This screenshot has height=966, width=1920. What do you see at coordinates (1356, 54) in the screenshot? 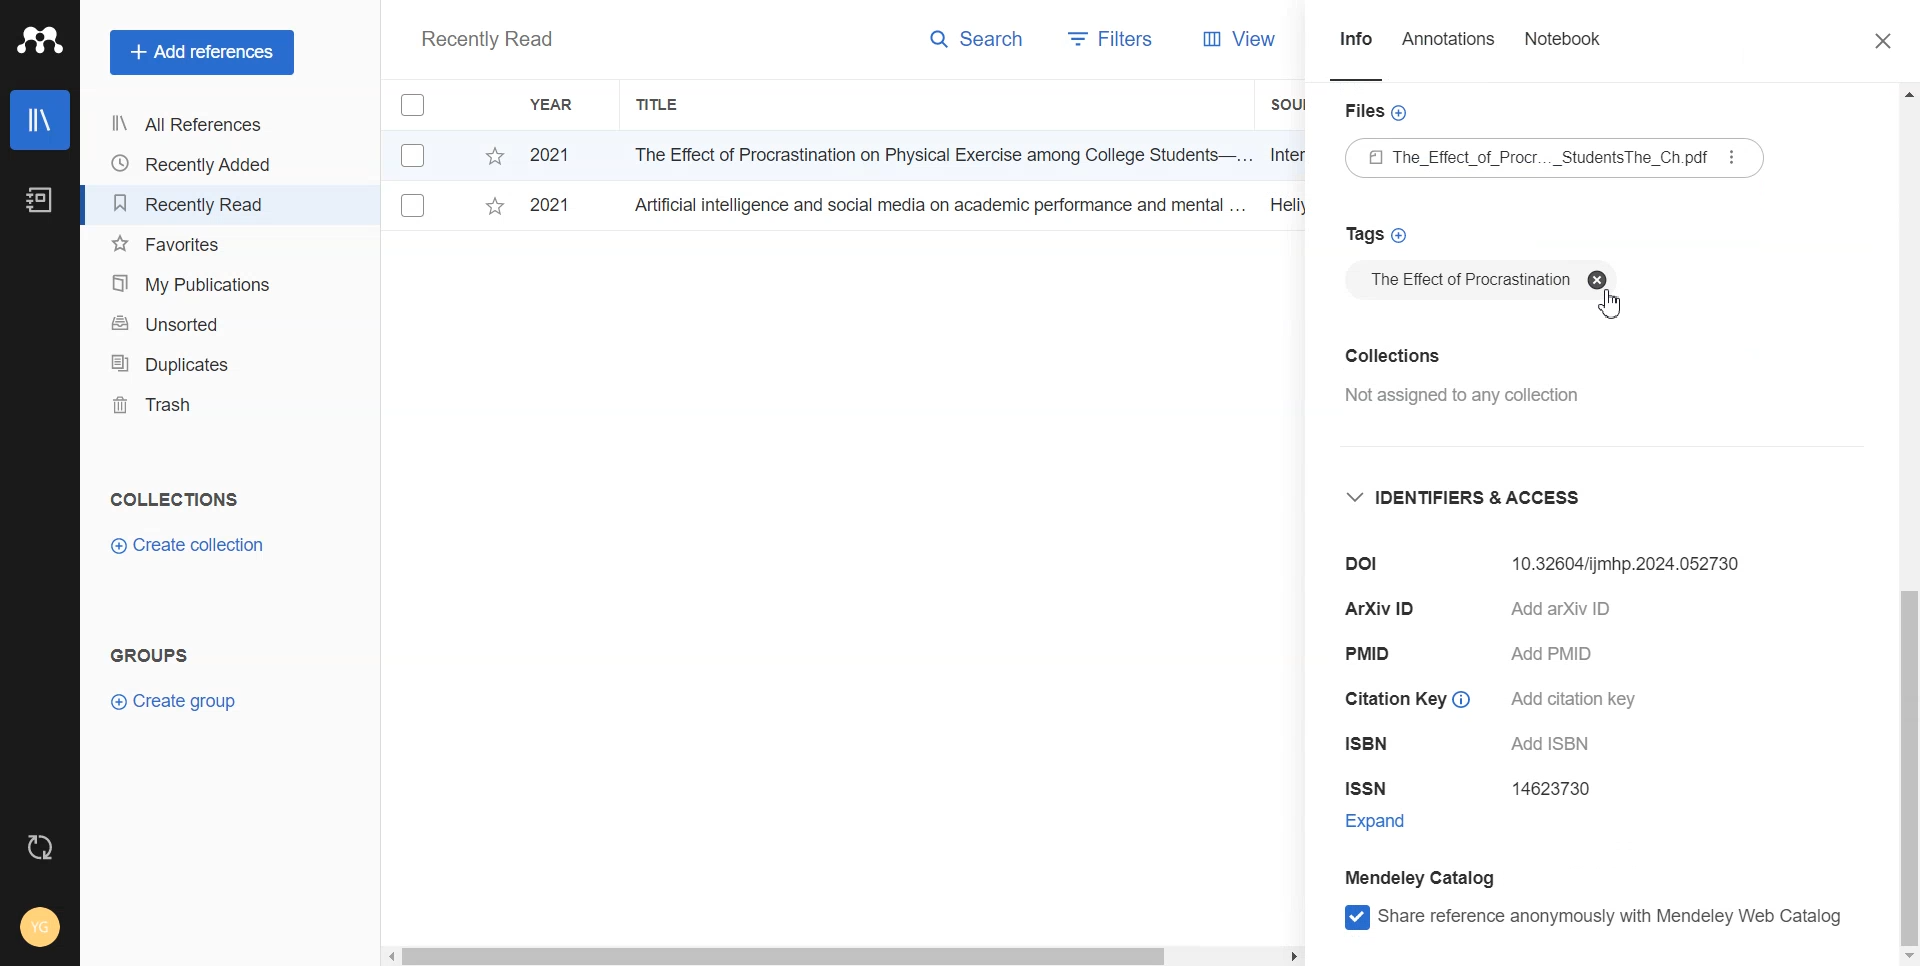
I see `Info` at bounding box center [1356, 54].